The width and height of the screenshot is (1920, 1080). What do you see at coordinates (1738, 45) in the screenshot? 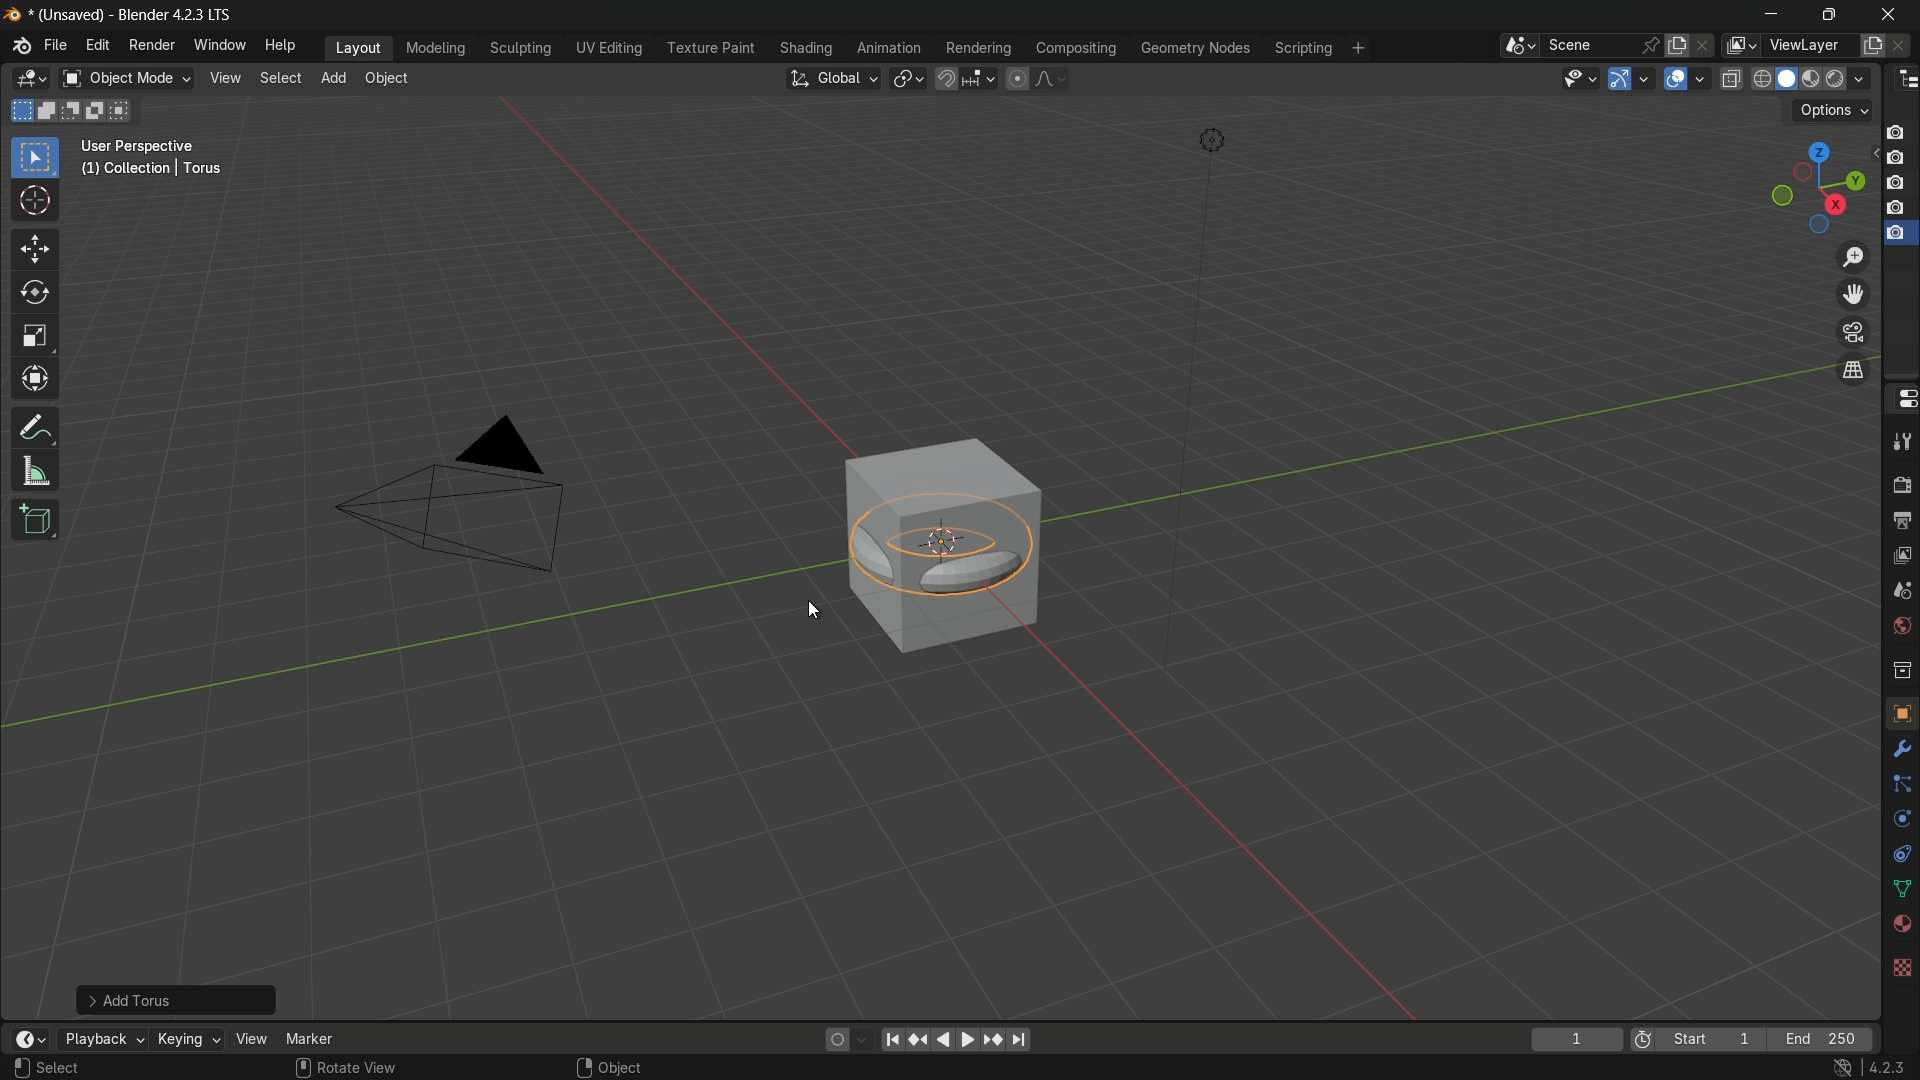
I see `view layer` at bounding box center [1738, 45].